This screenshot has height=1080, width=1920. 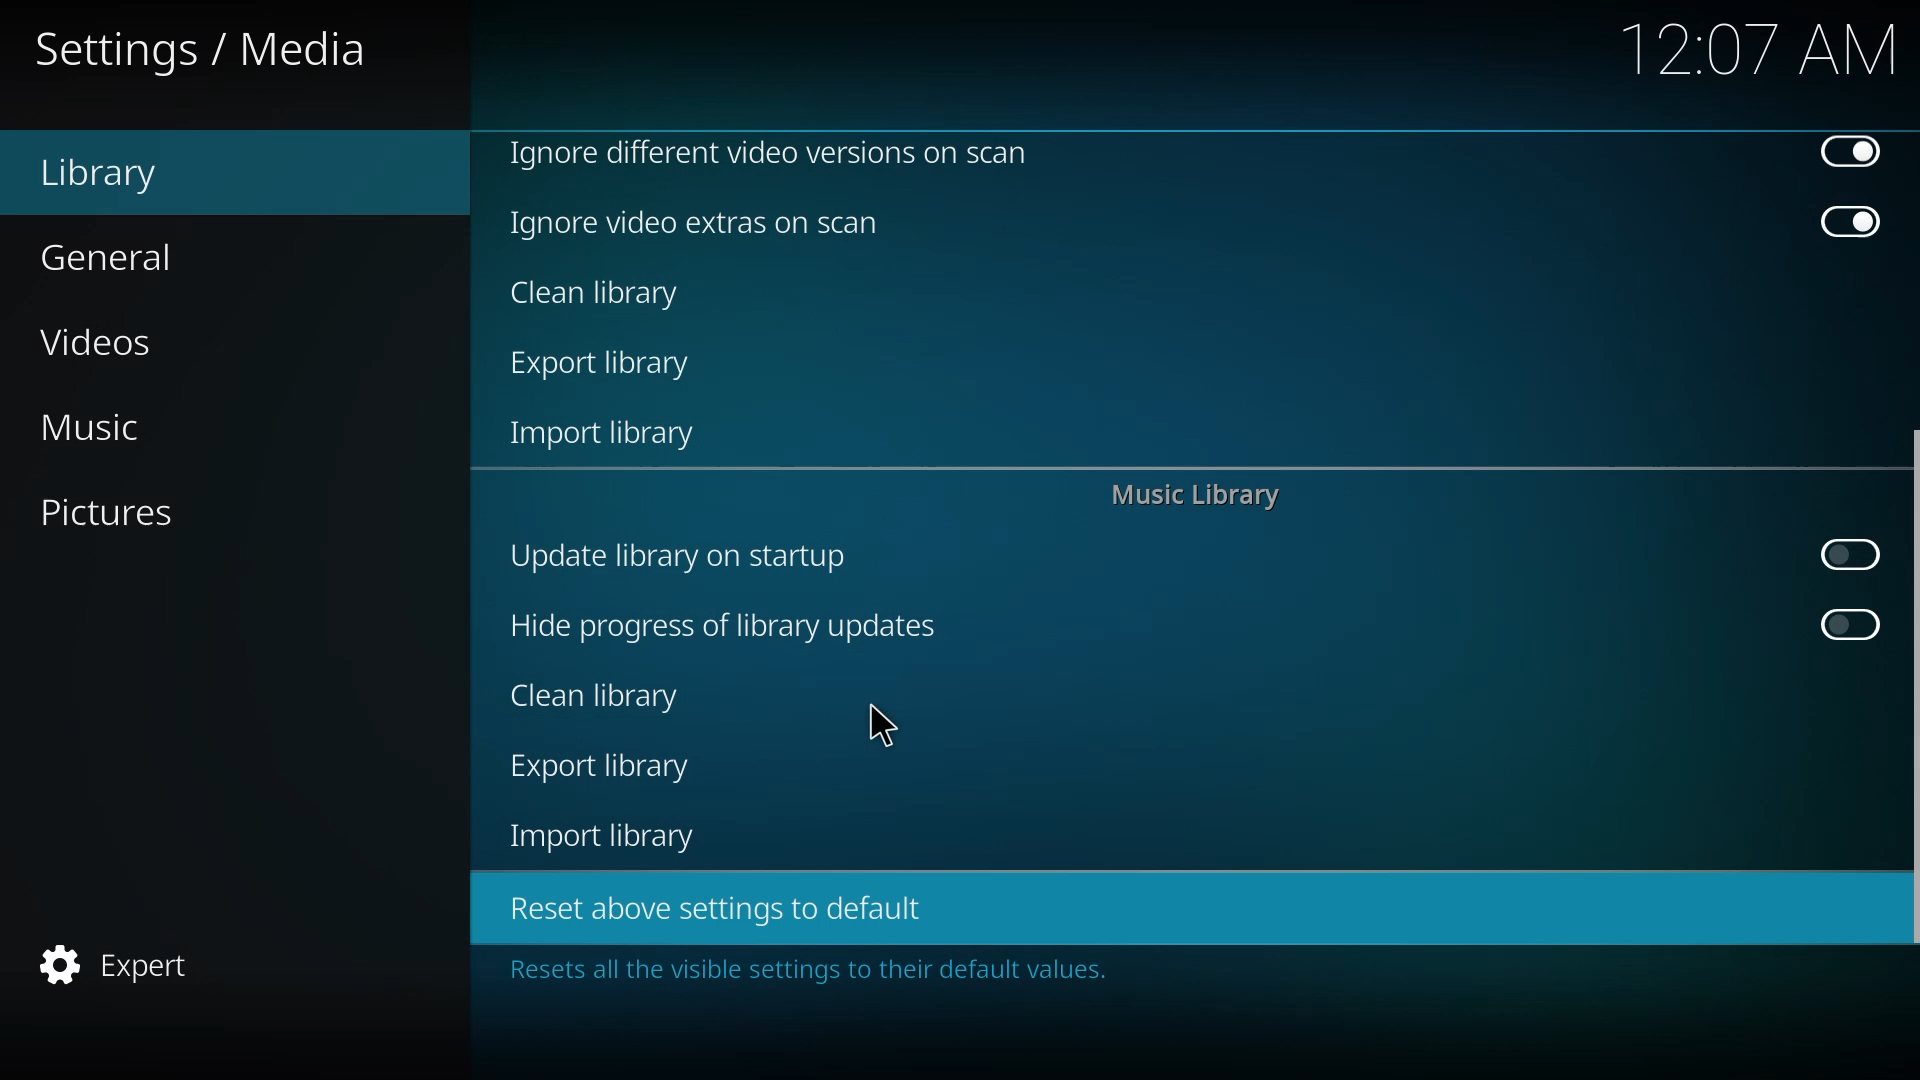 I want to click on click to enable, so click(x=1848, y=625).